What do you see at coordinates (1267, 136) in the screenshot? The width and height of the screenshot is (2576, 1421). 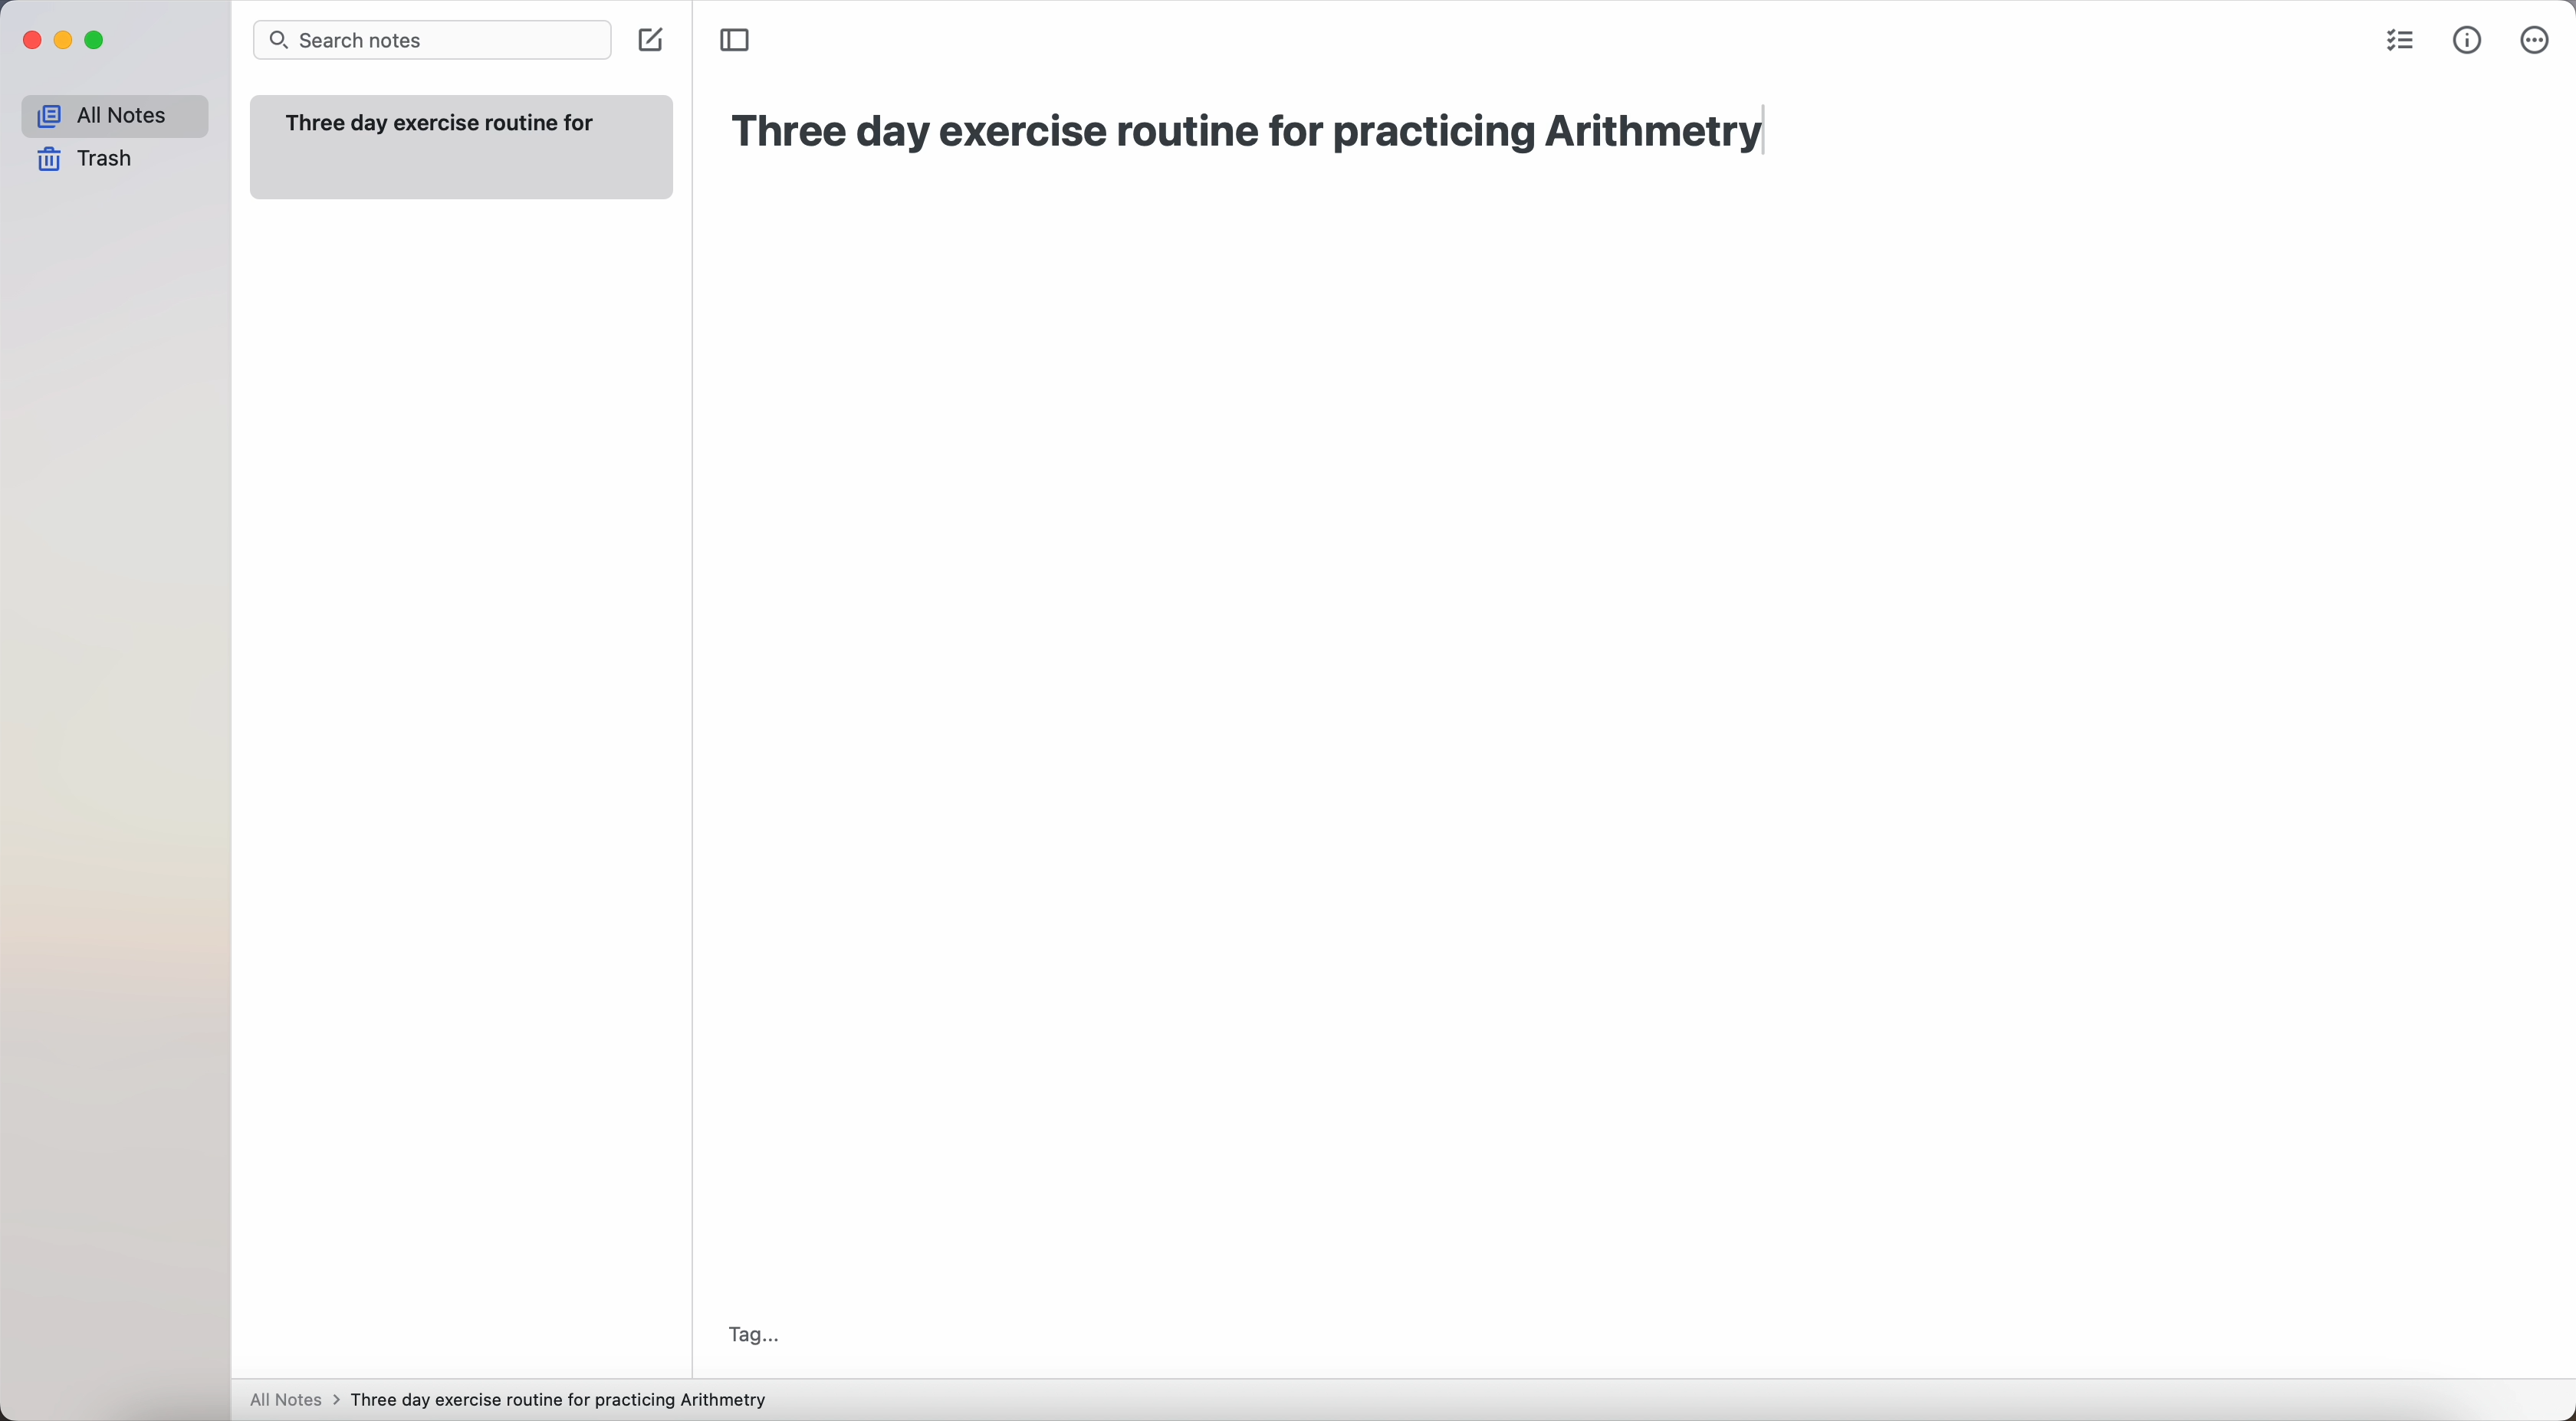 I see `Three day exercise routine for practicing Arithmetry` at bounding box center [1267, 136].